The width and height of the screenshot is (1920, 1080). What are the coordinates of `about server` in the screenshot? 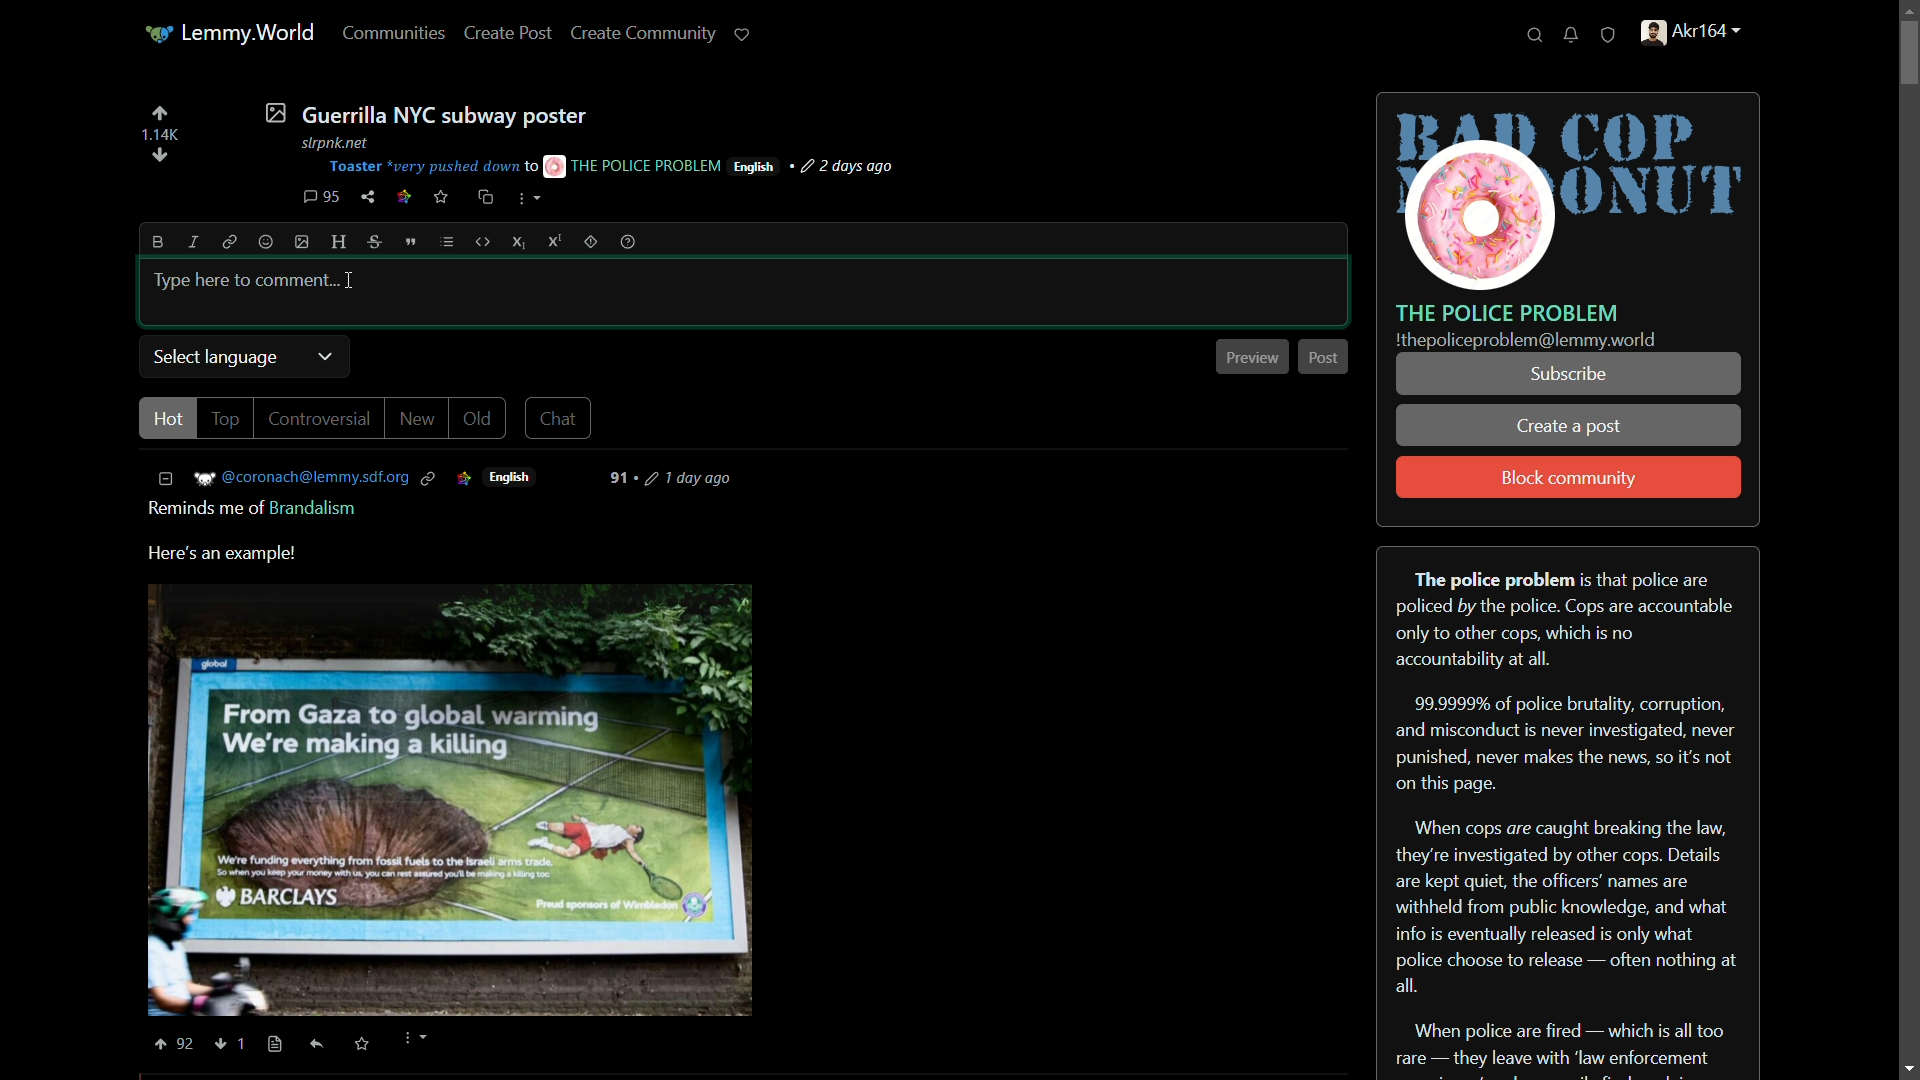 It's located at (1568, 811).